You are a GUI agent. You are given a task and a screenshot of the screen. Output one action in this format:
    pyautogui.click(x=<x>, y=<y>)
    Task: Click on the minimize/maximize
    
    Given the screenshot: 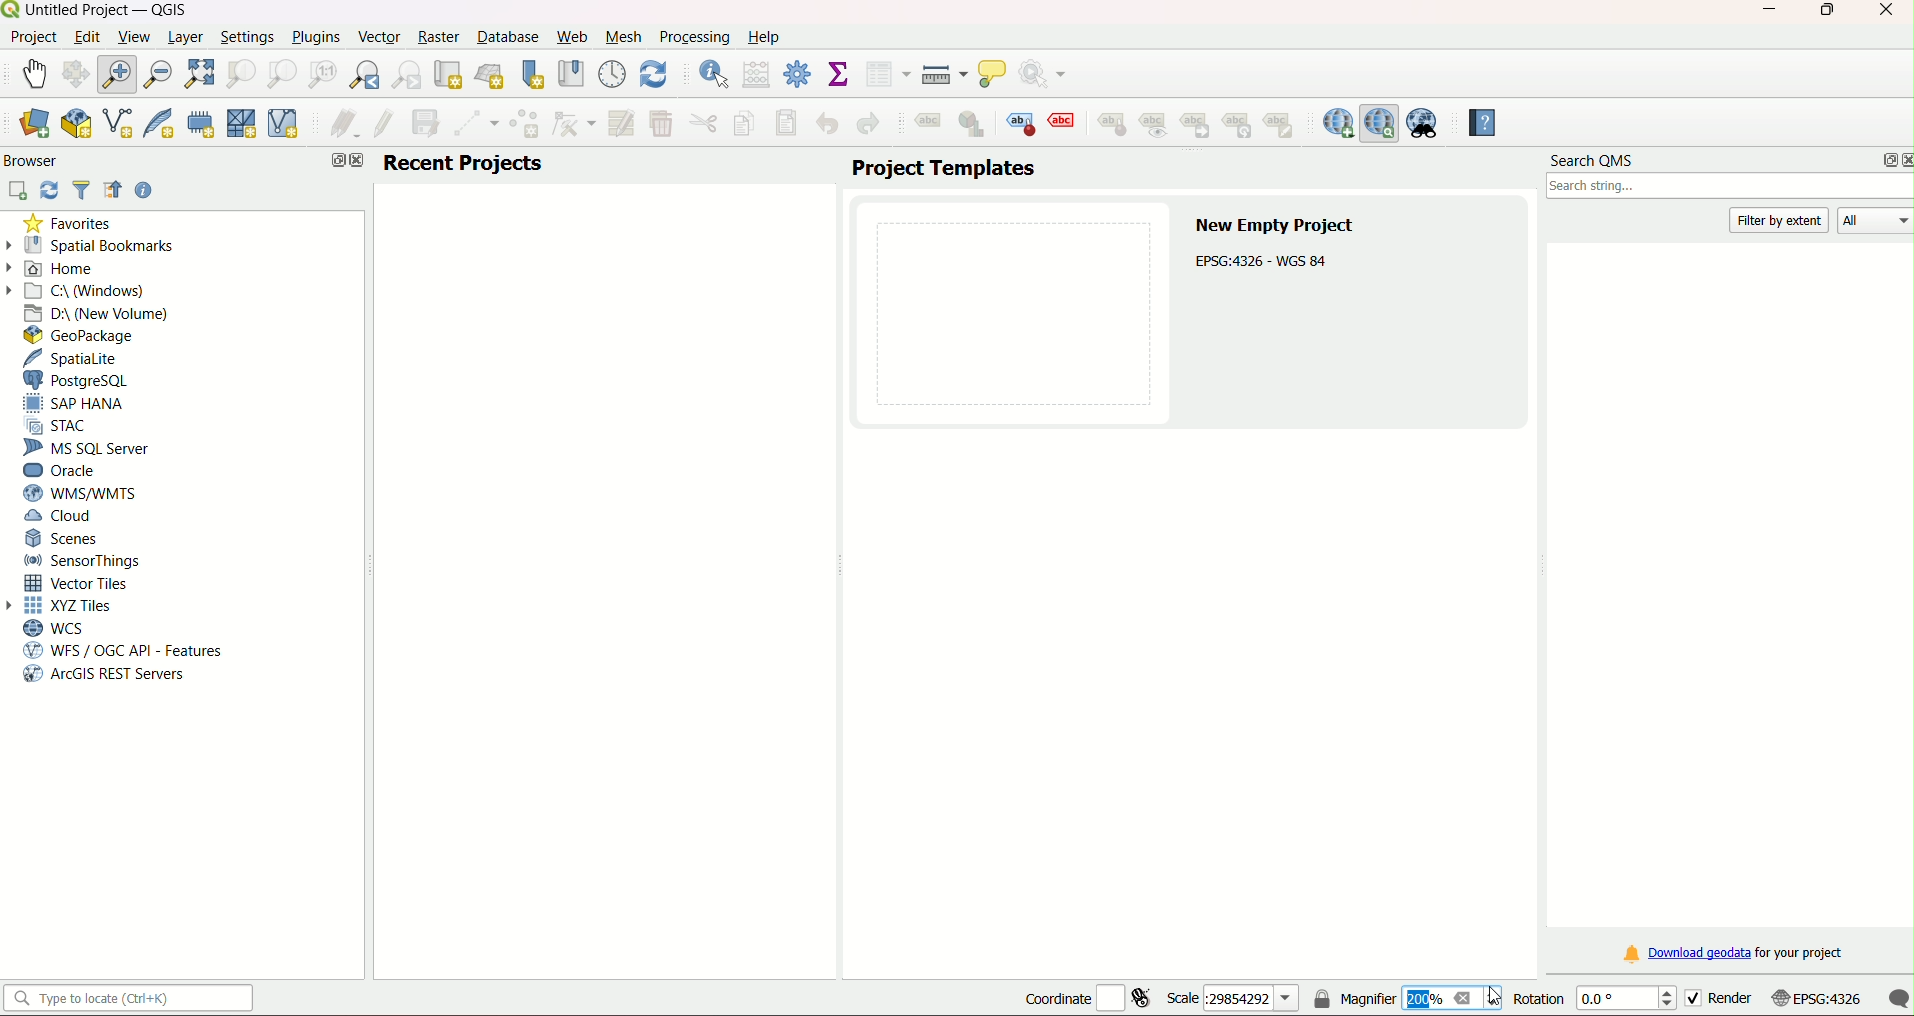 What is the action you would take?
    pyautogui.click(x=1826, y=12)
    